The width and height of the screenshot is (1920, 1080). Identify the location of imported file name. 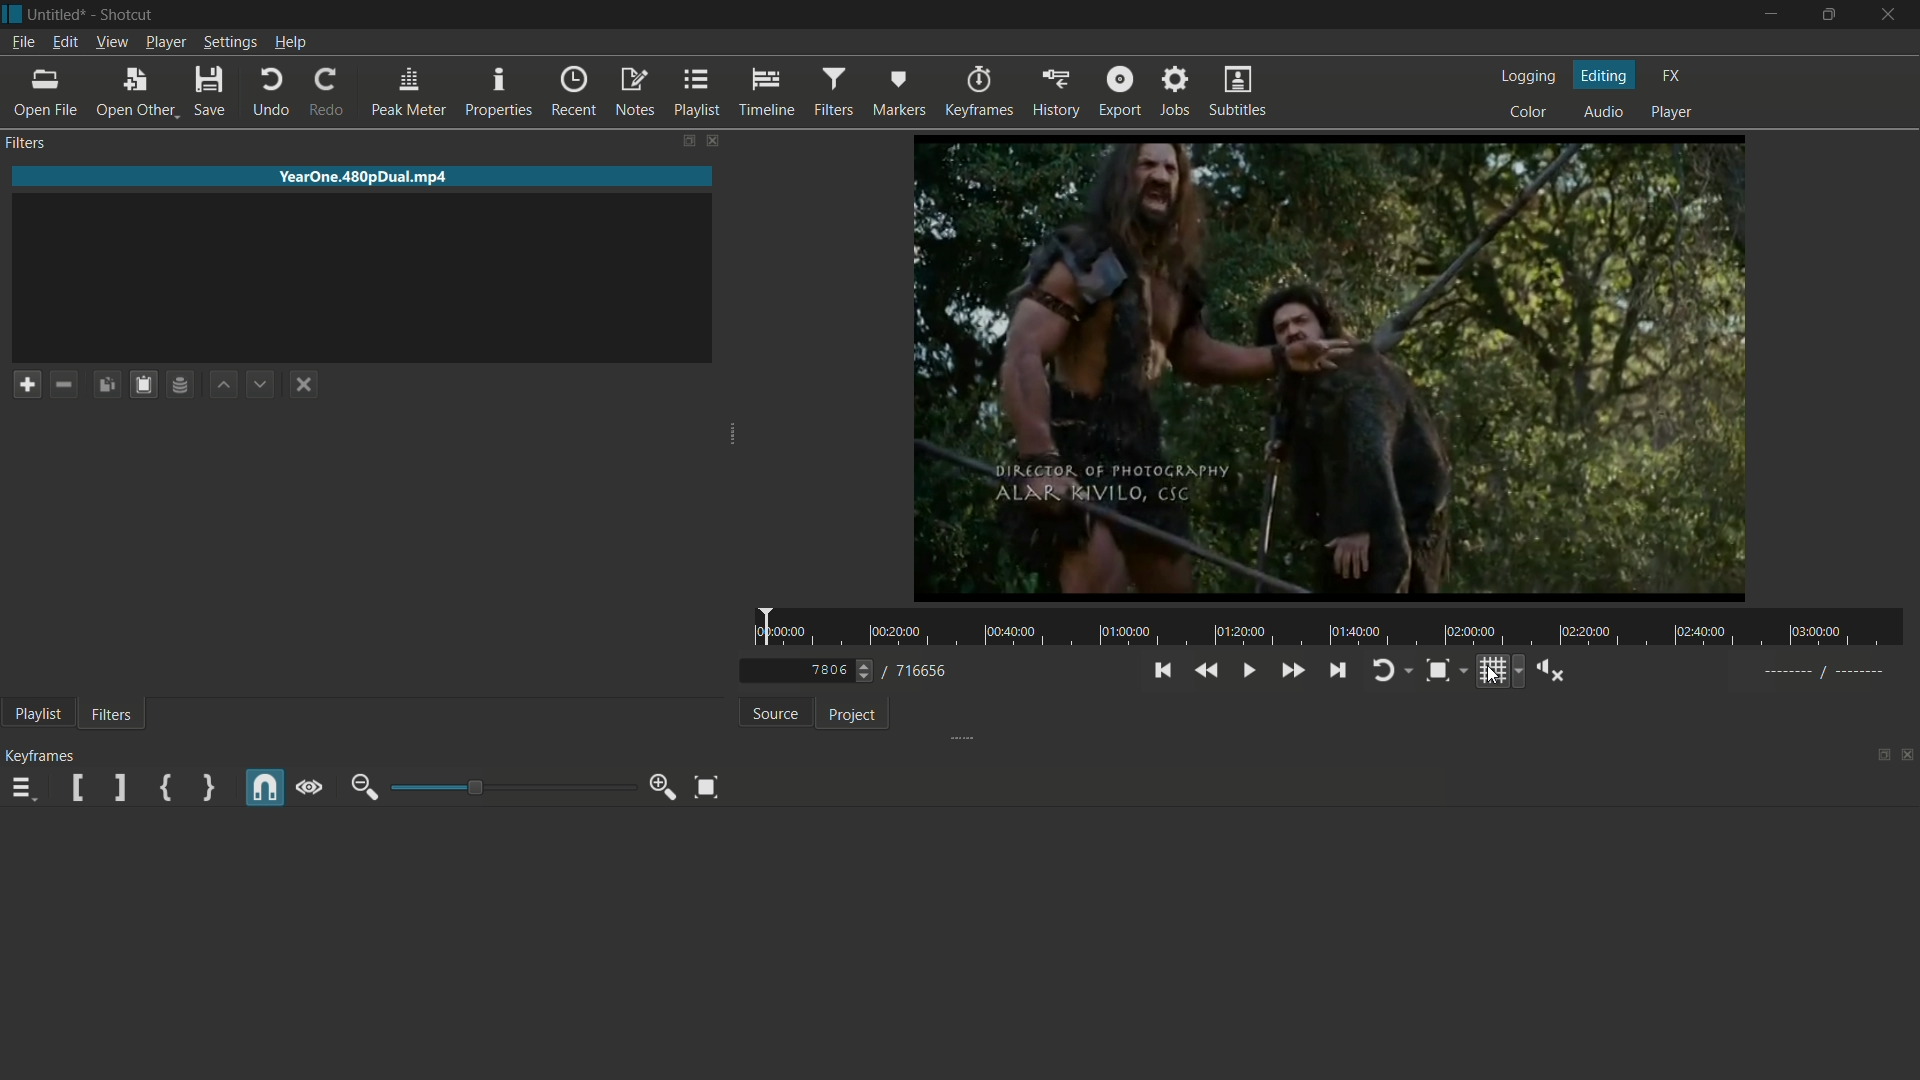
(365, 177).